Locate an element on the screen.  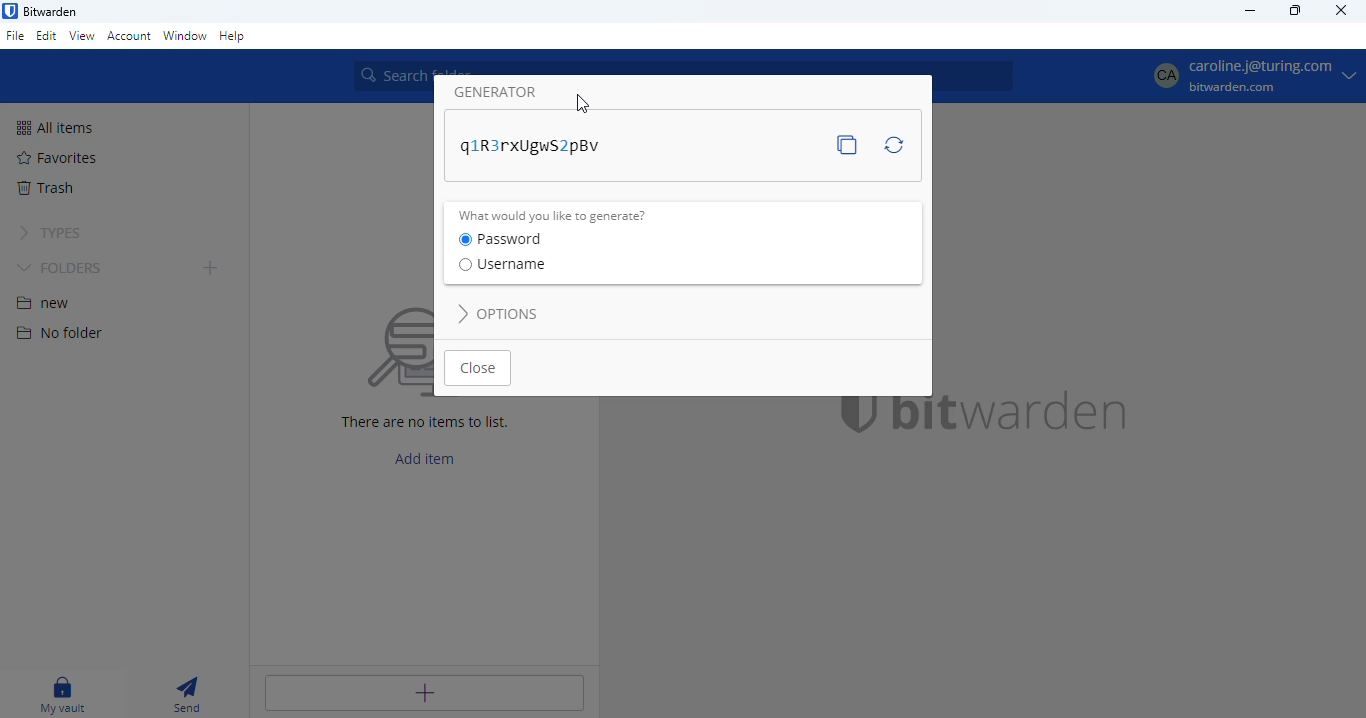
minimize is located at coordinates (1252, 10).